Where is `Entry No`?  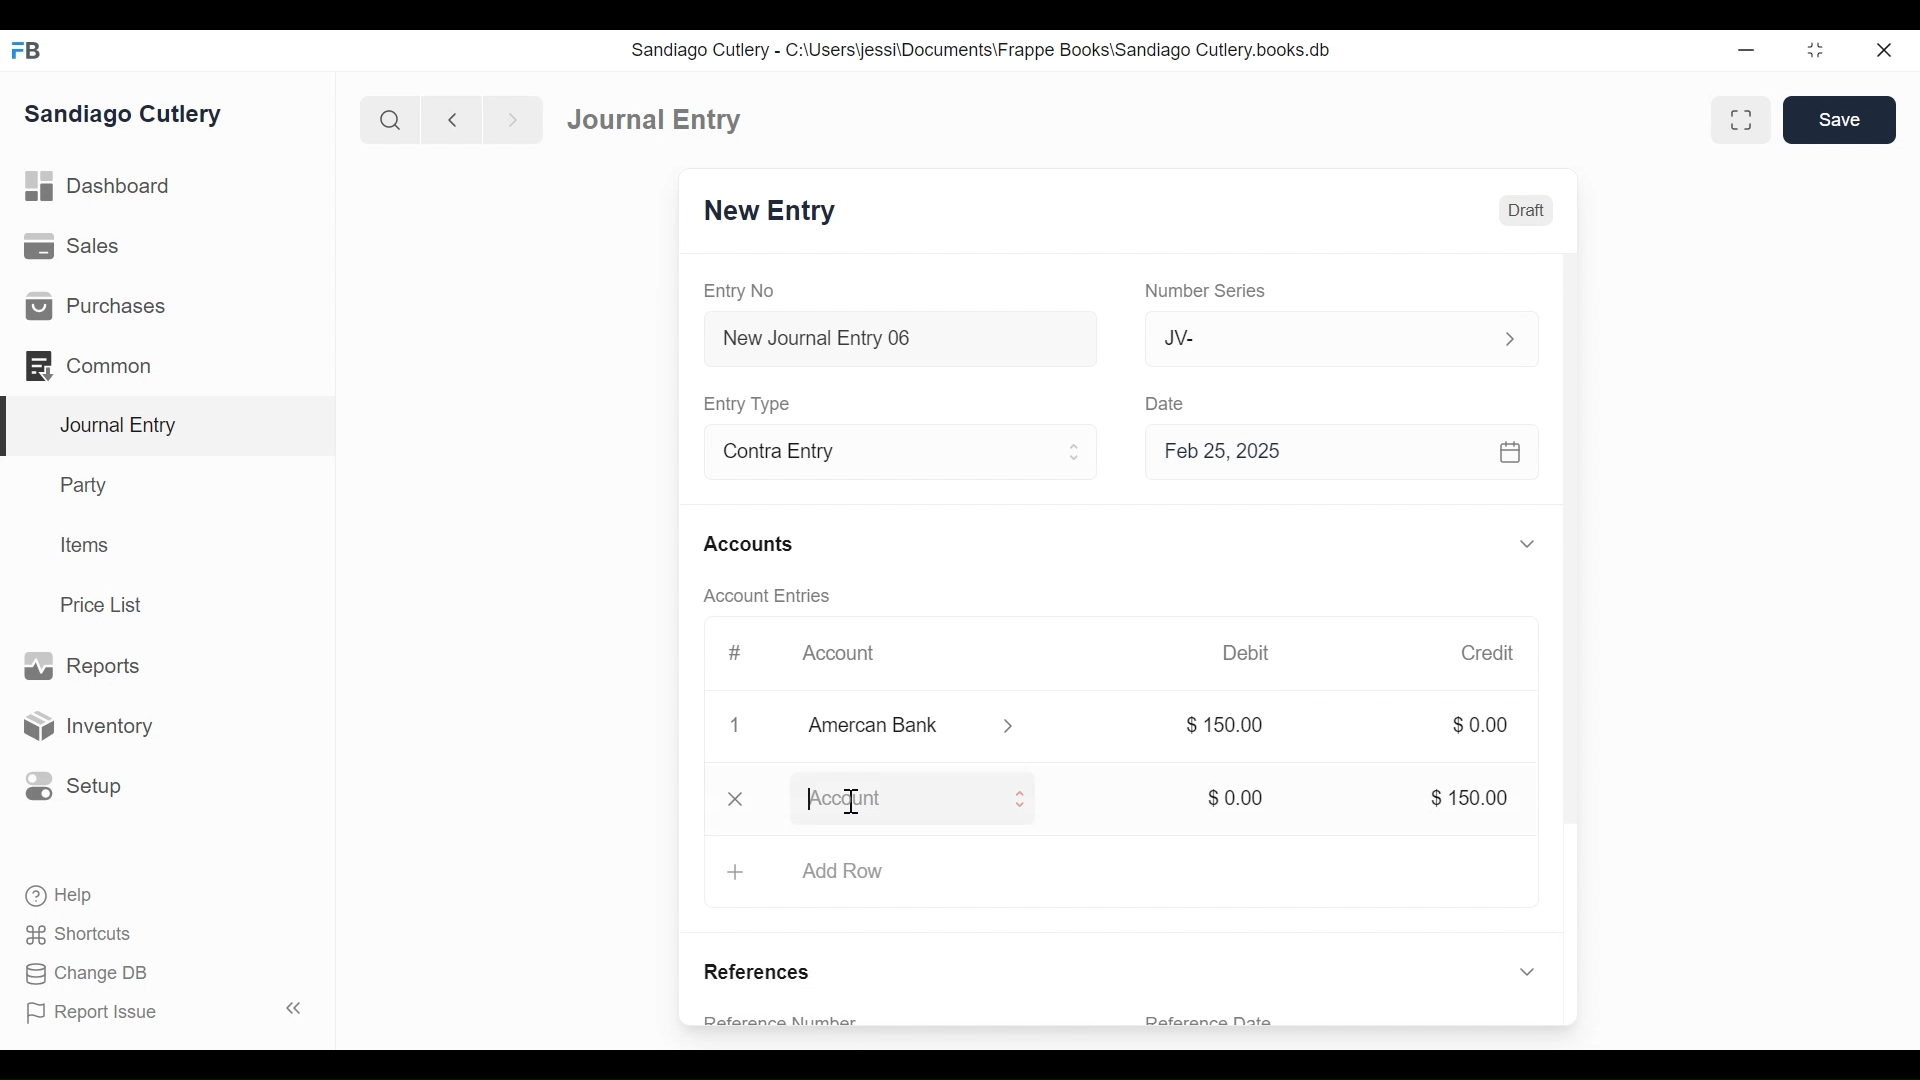 Entry No is located at coordinates (740, 292).